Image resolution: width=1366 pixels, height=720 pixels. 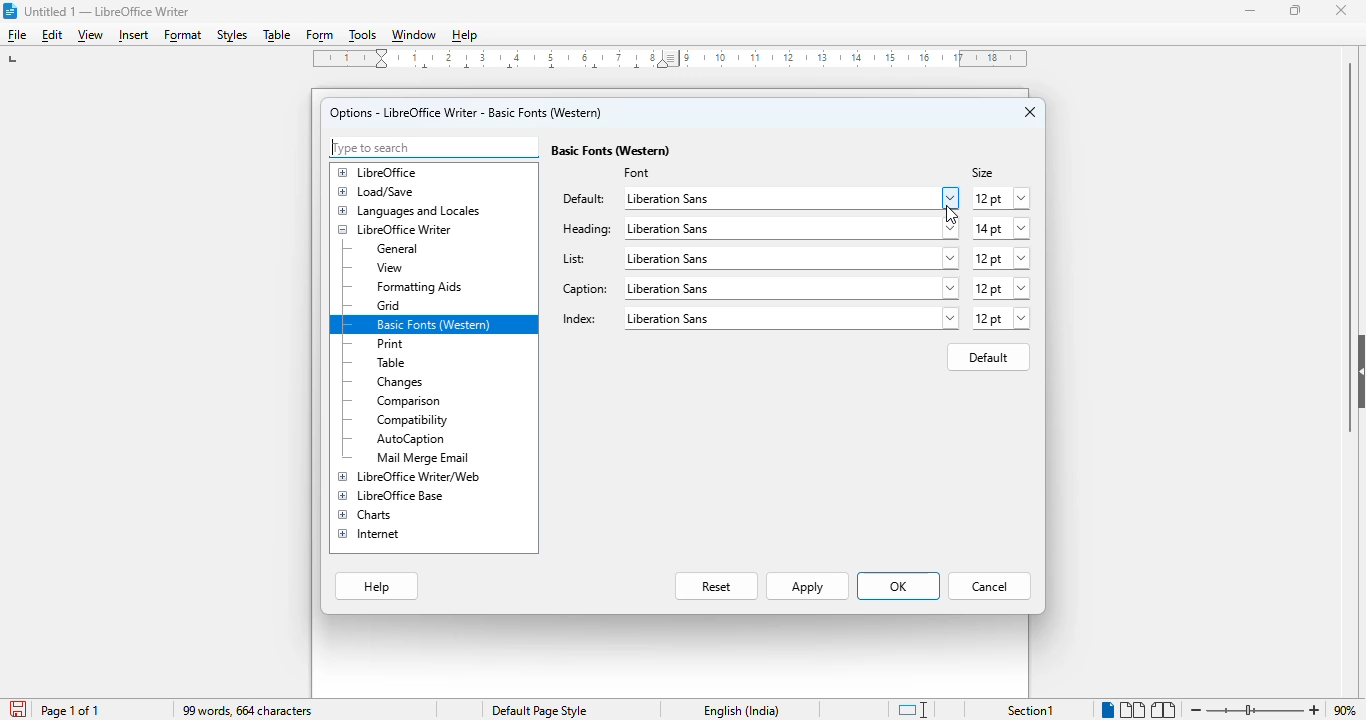 I want to click on liberation sans, so click(x=792, y=289).